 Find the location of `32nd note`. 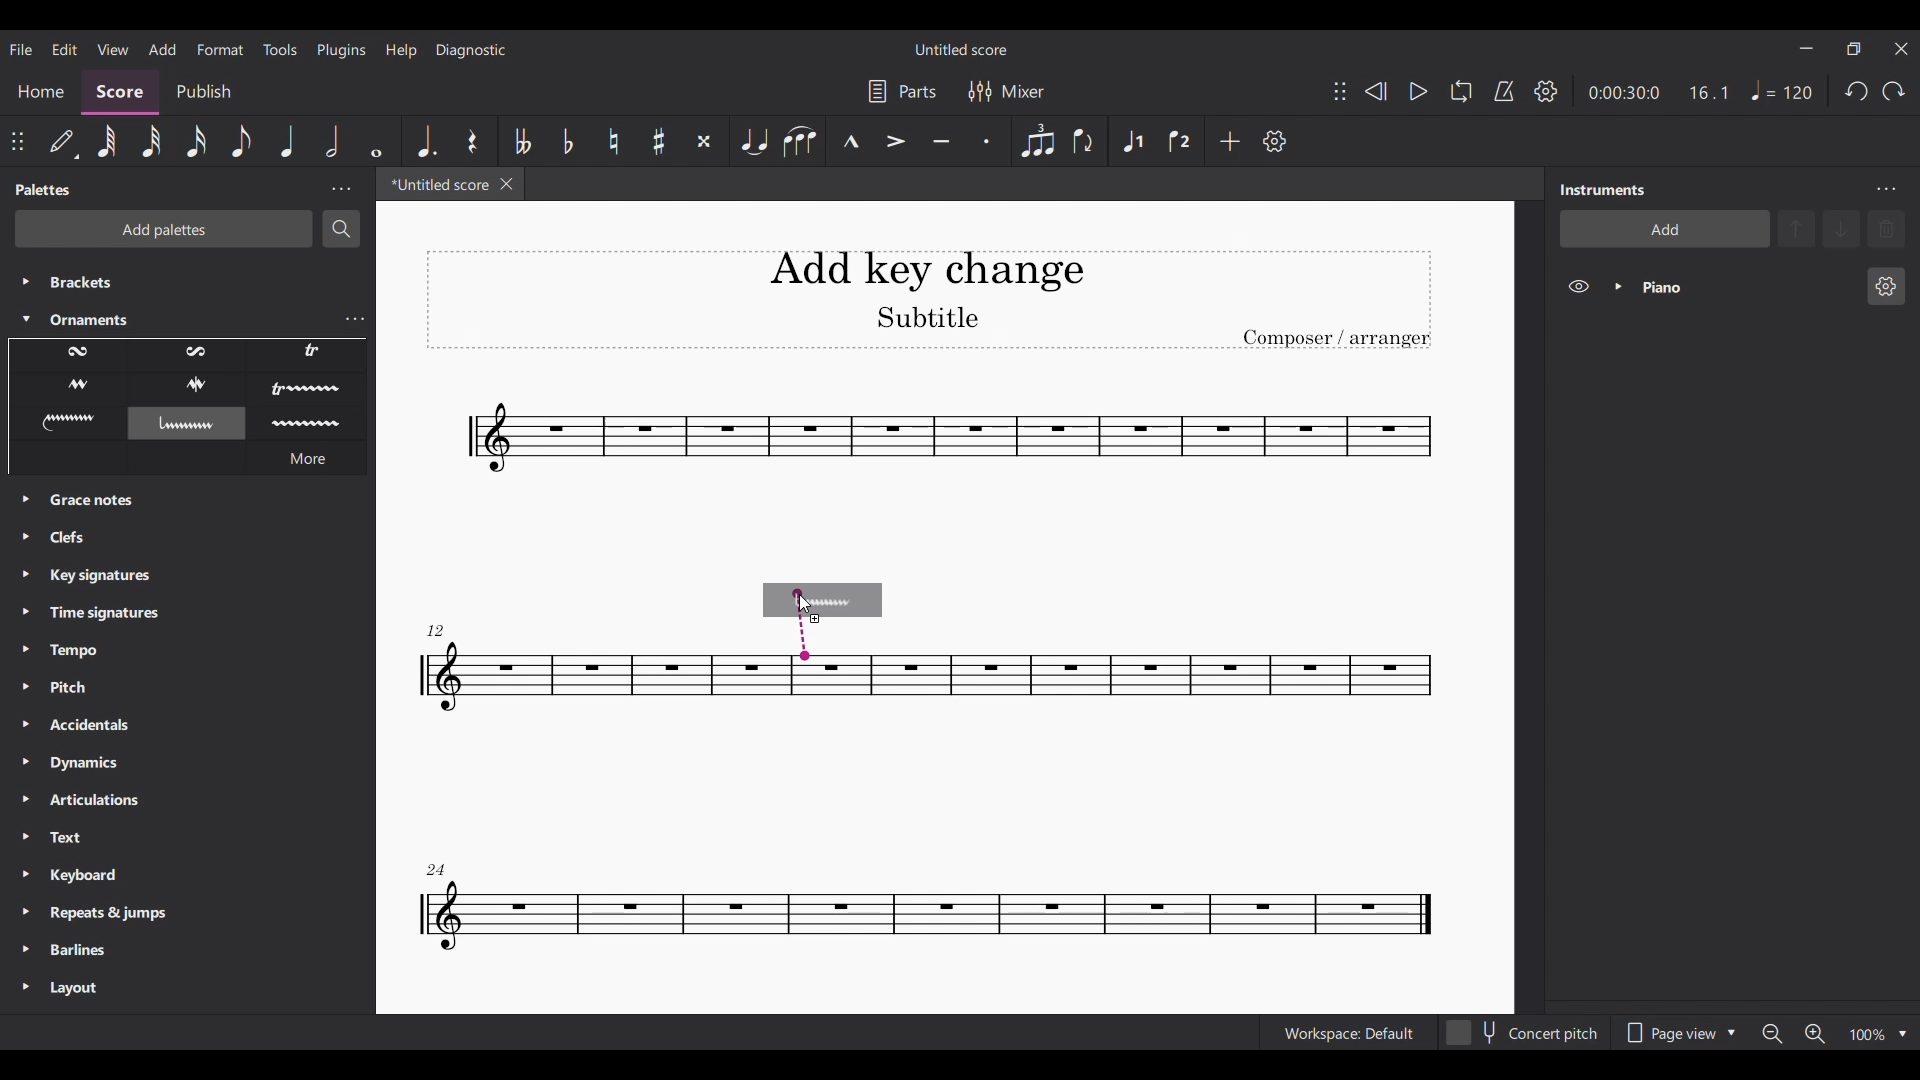

32nd note is located at coordinates (152, 141).